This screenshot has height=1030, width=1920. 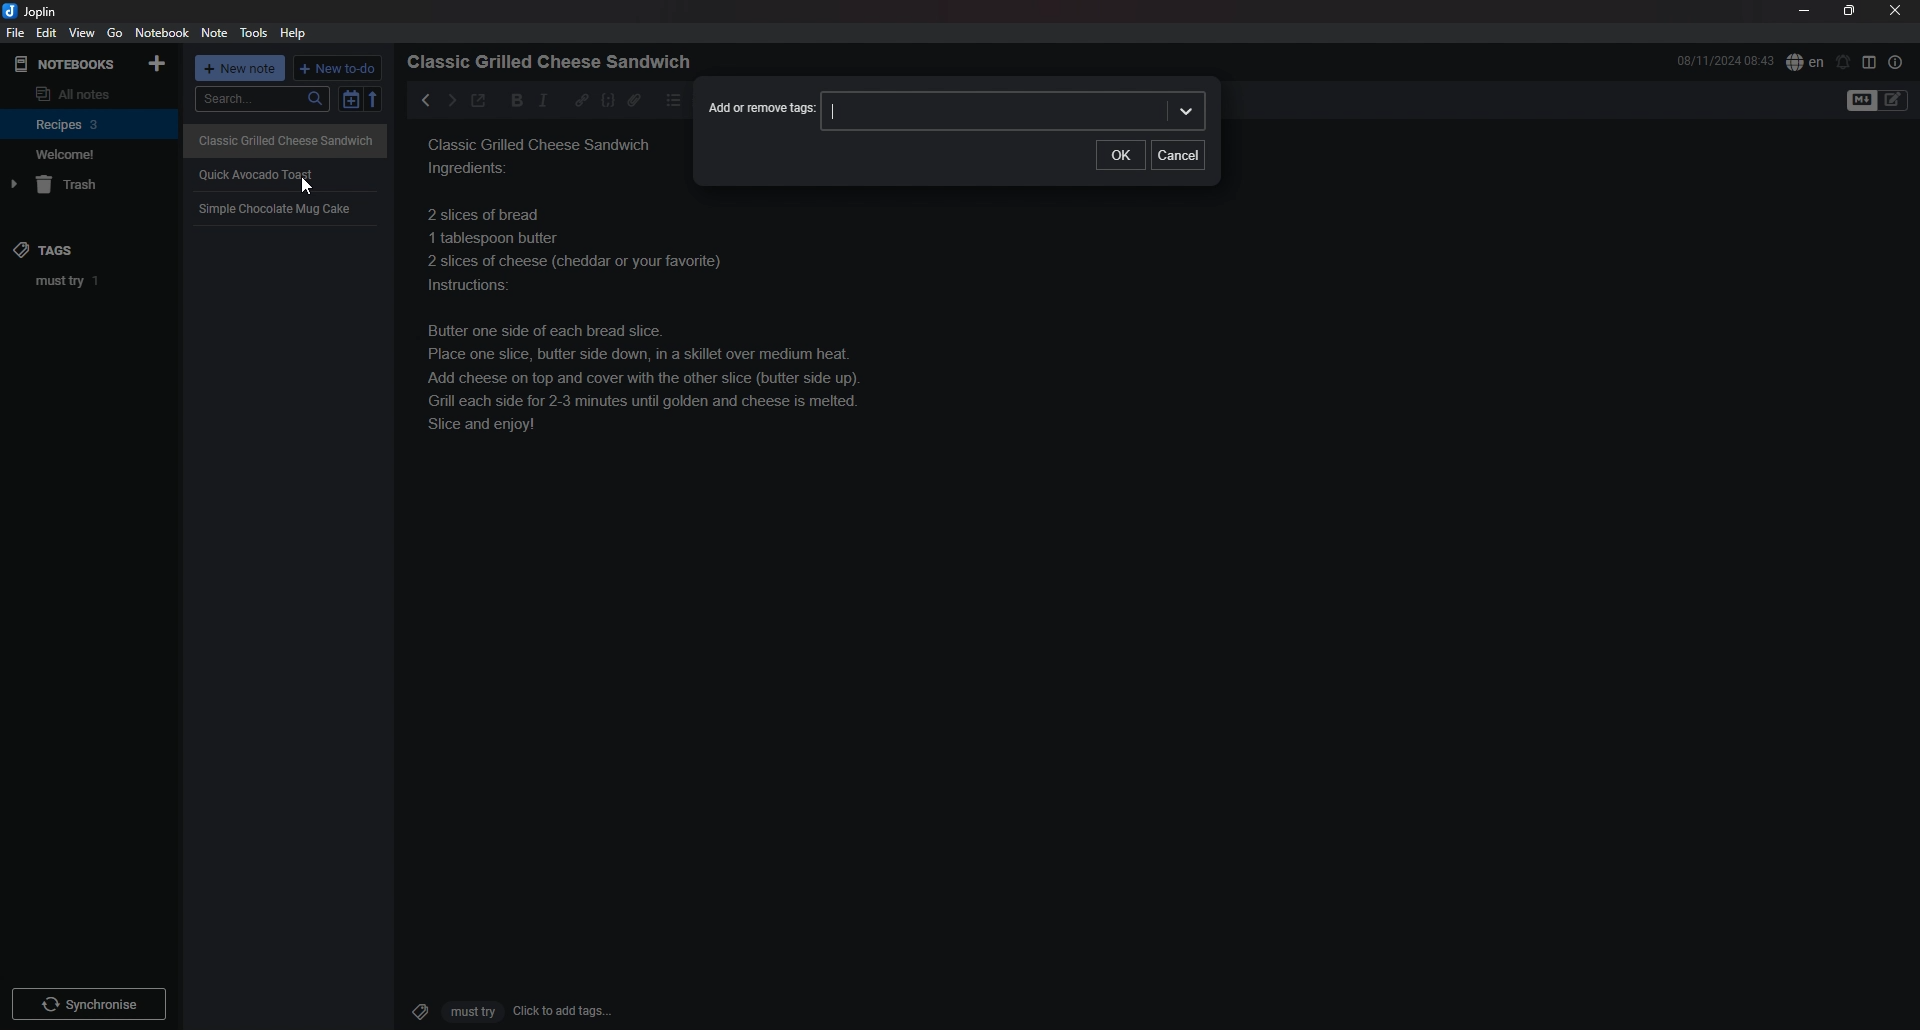 What do you see at coordinates (312, 188) in the screenshot?
I see `cursor` at bounding box center [312, 188].